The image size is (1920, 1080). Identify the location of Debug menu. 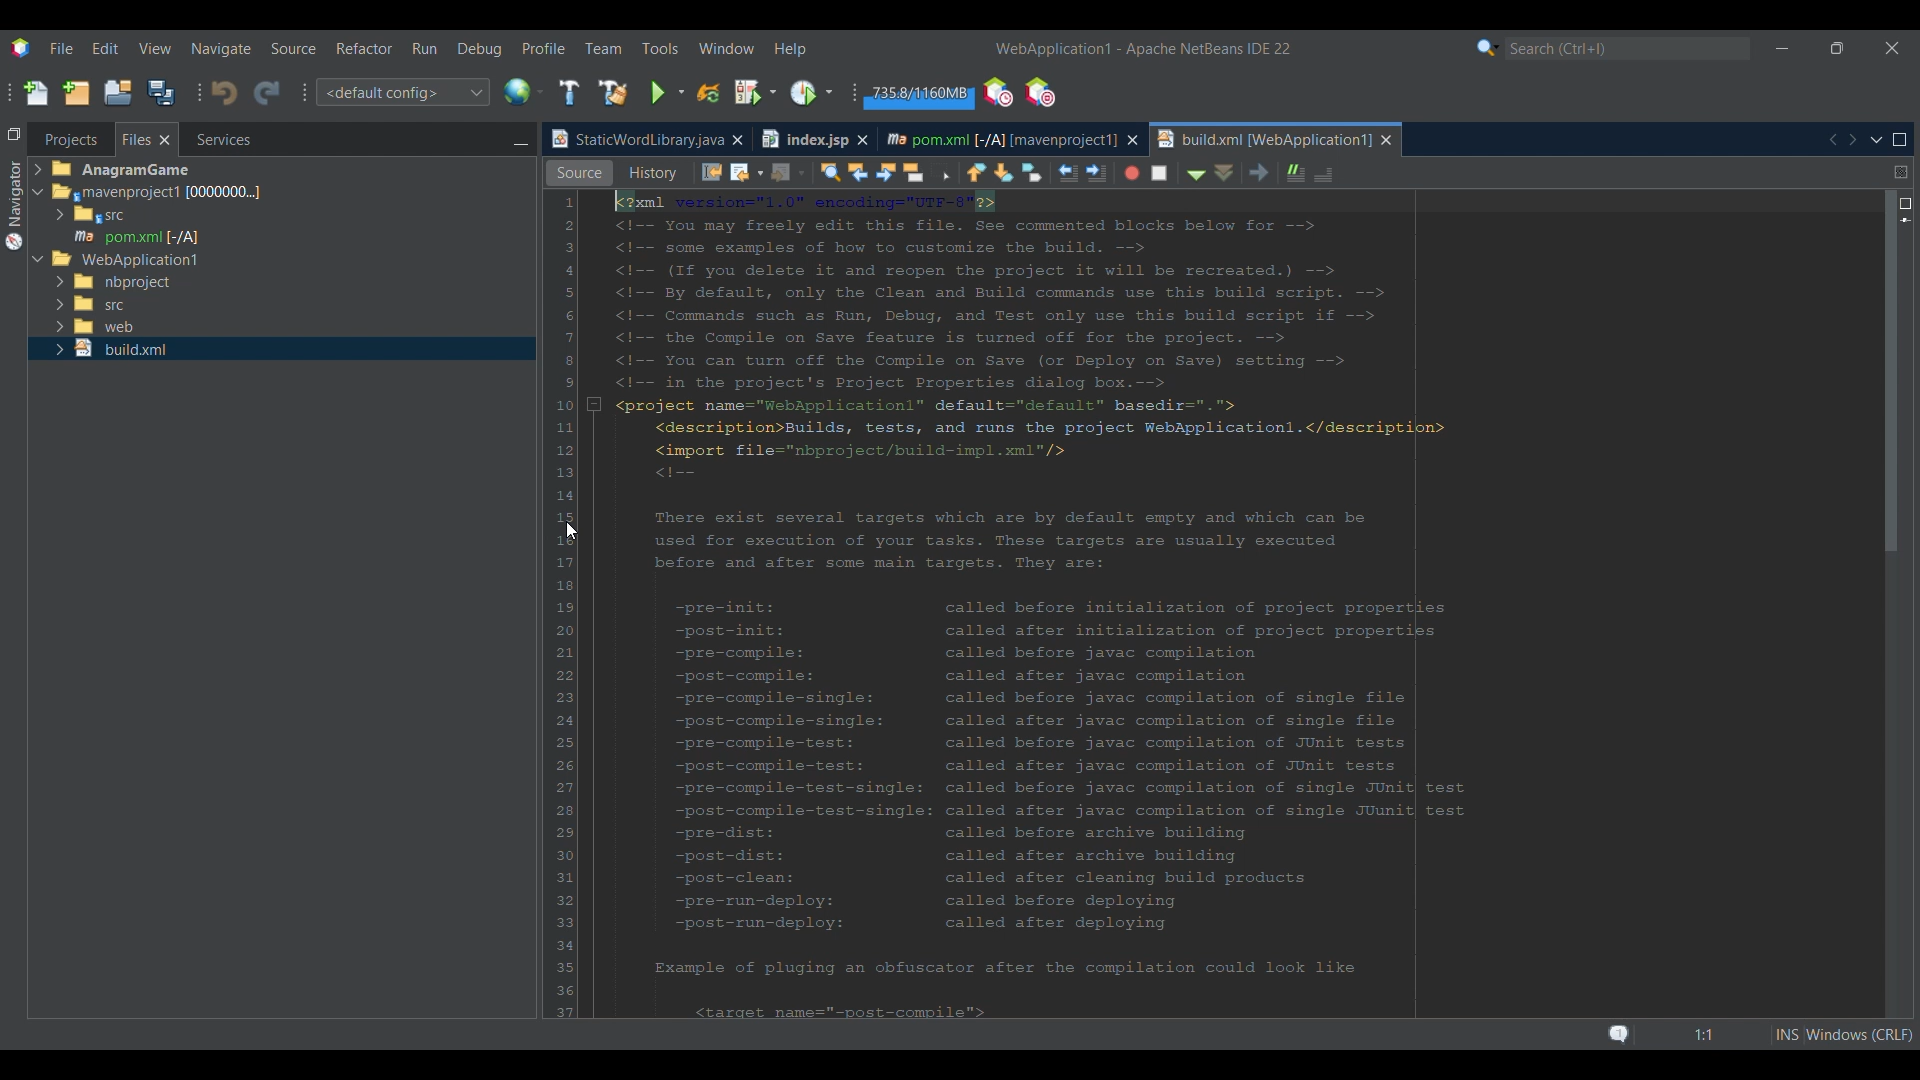
(480, 49).